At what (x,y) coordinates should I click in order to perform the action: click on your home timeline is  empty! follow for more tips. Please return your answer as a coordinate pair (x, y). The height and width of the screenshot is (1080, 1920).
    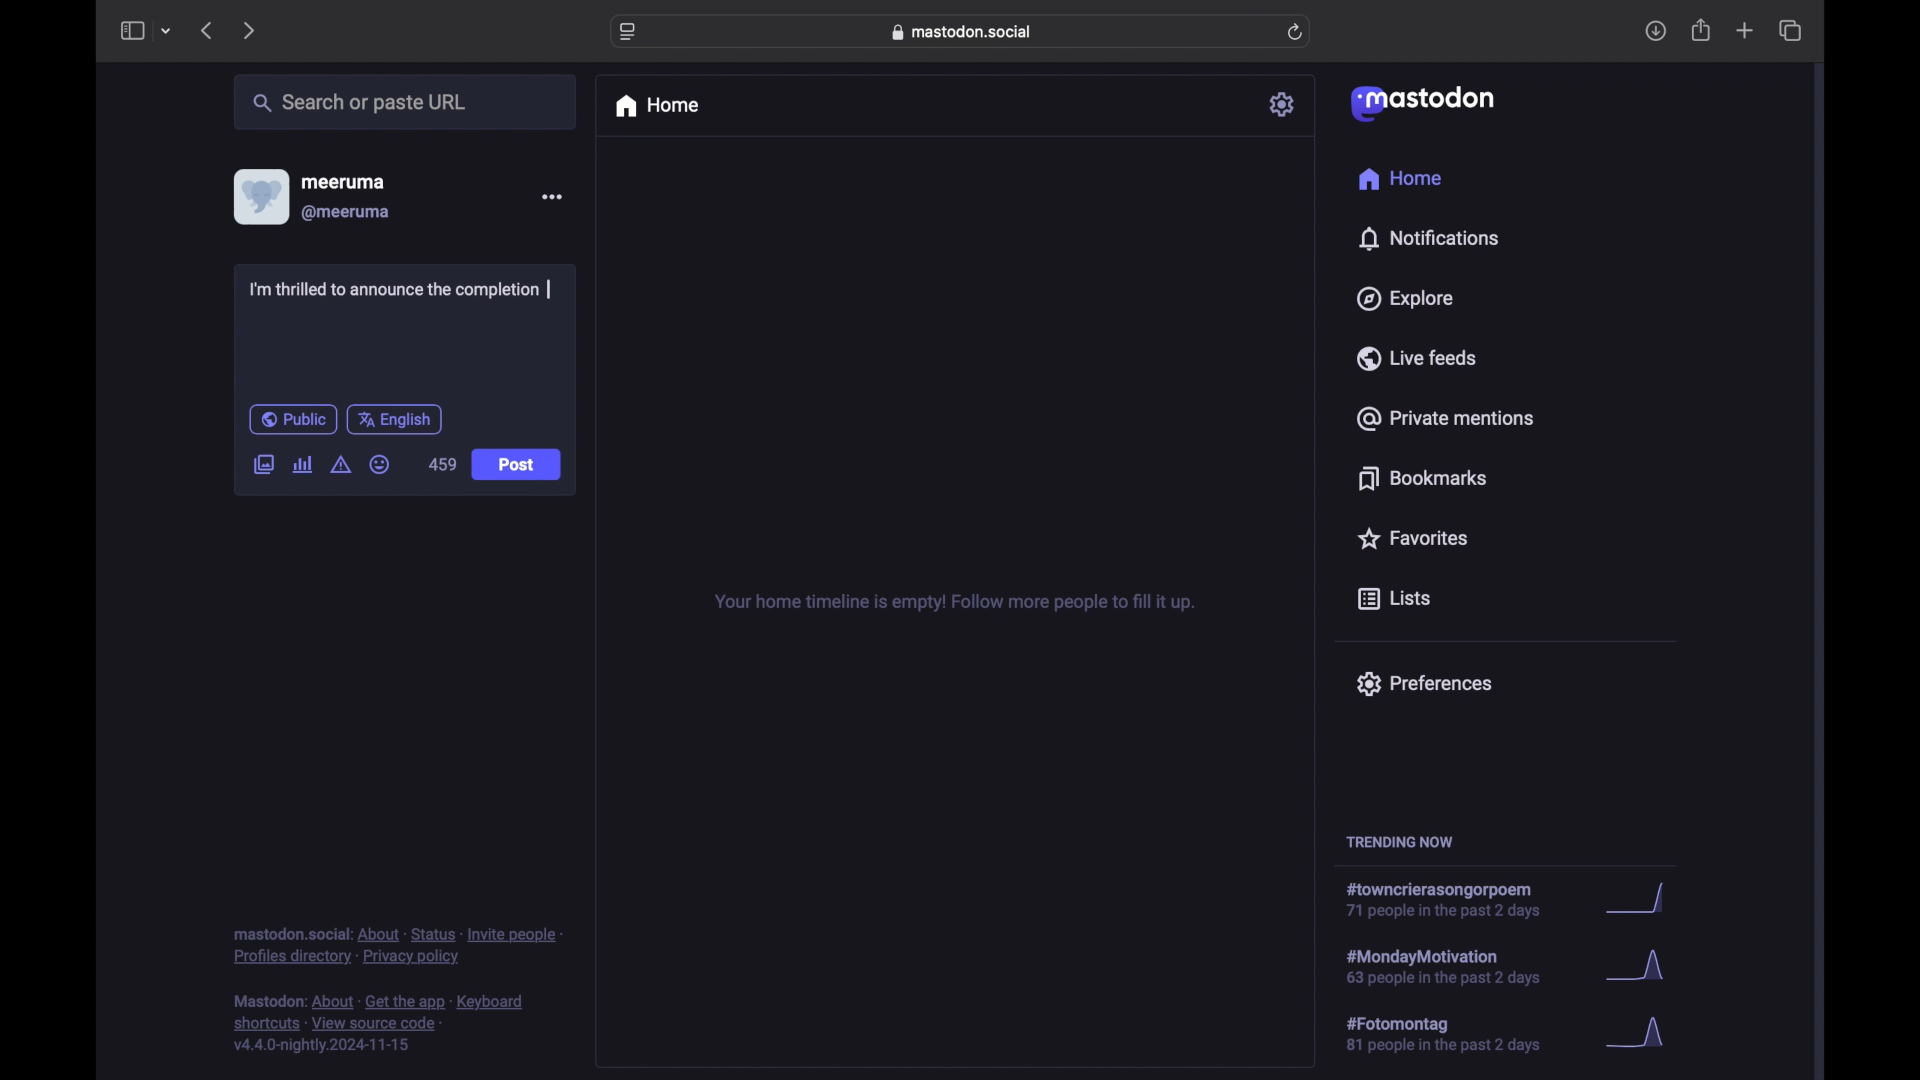
    Looking at the image, I should click on (952, 603).